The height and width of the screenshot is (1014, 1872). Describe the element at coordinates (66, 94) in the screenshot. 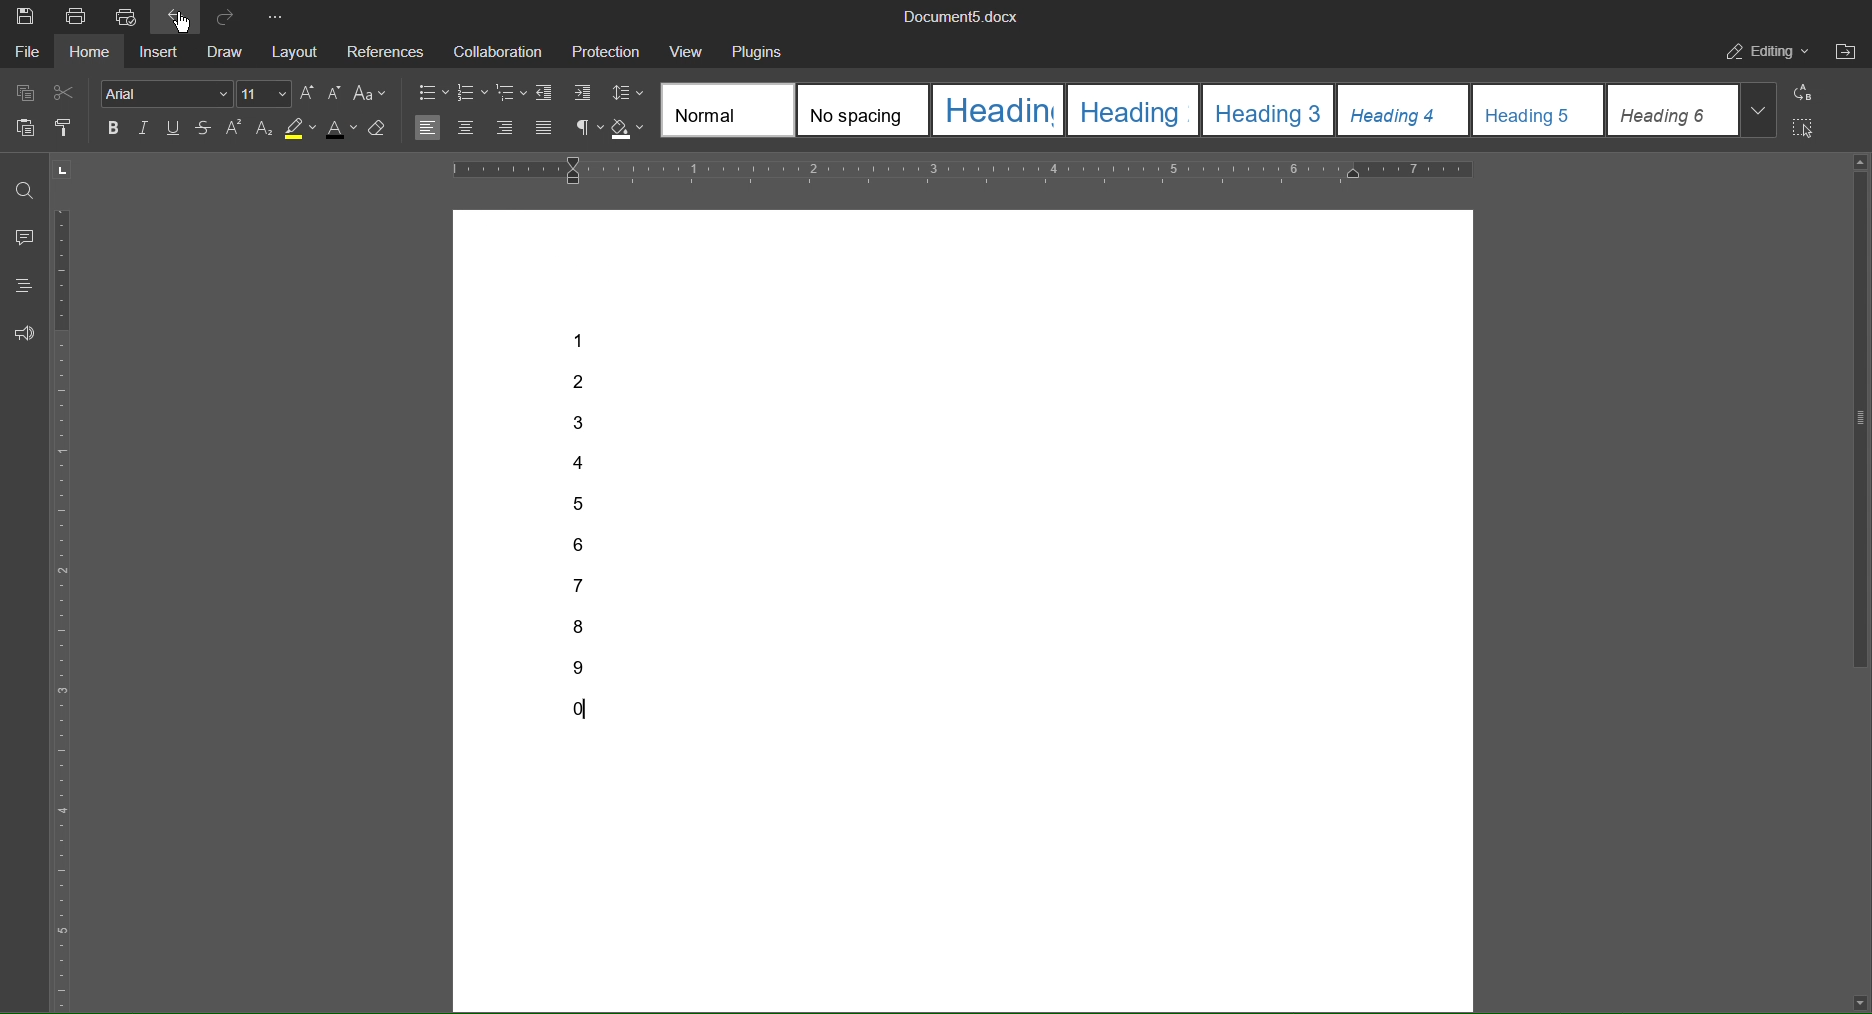

I see `Cut` at that location.